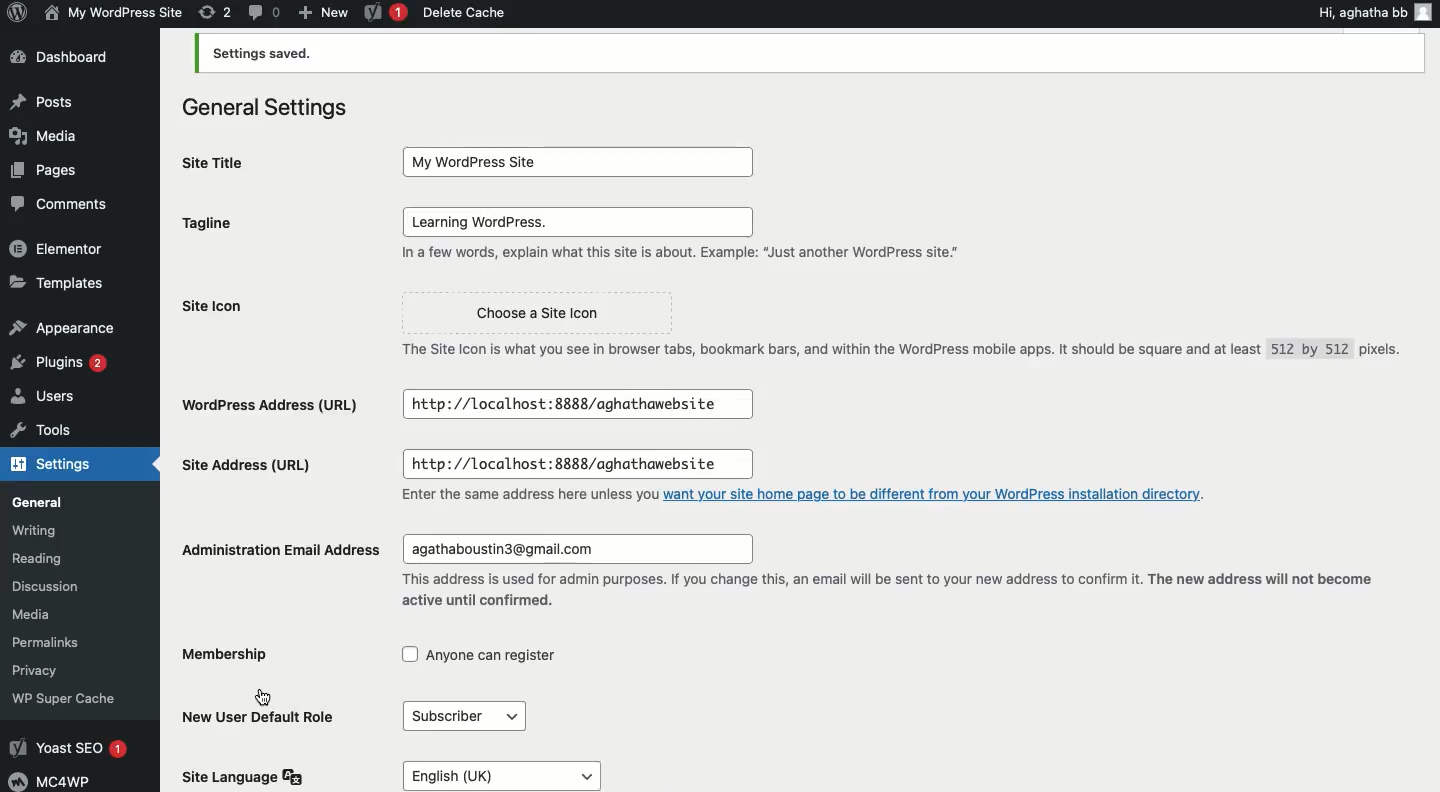  What do you see at coordinates (939, 495) in the screenshot?
I see `want your site home page to be different from your WordPress installation directory.` at bounding box center [939, 495].